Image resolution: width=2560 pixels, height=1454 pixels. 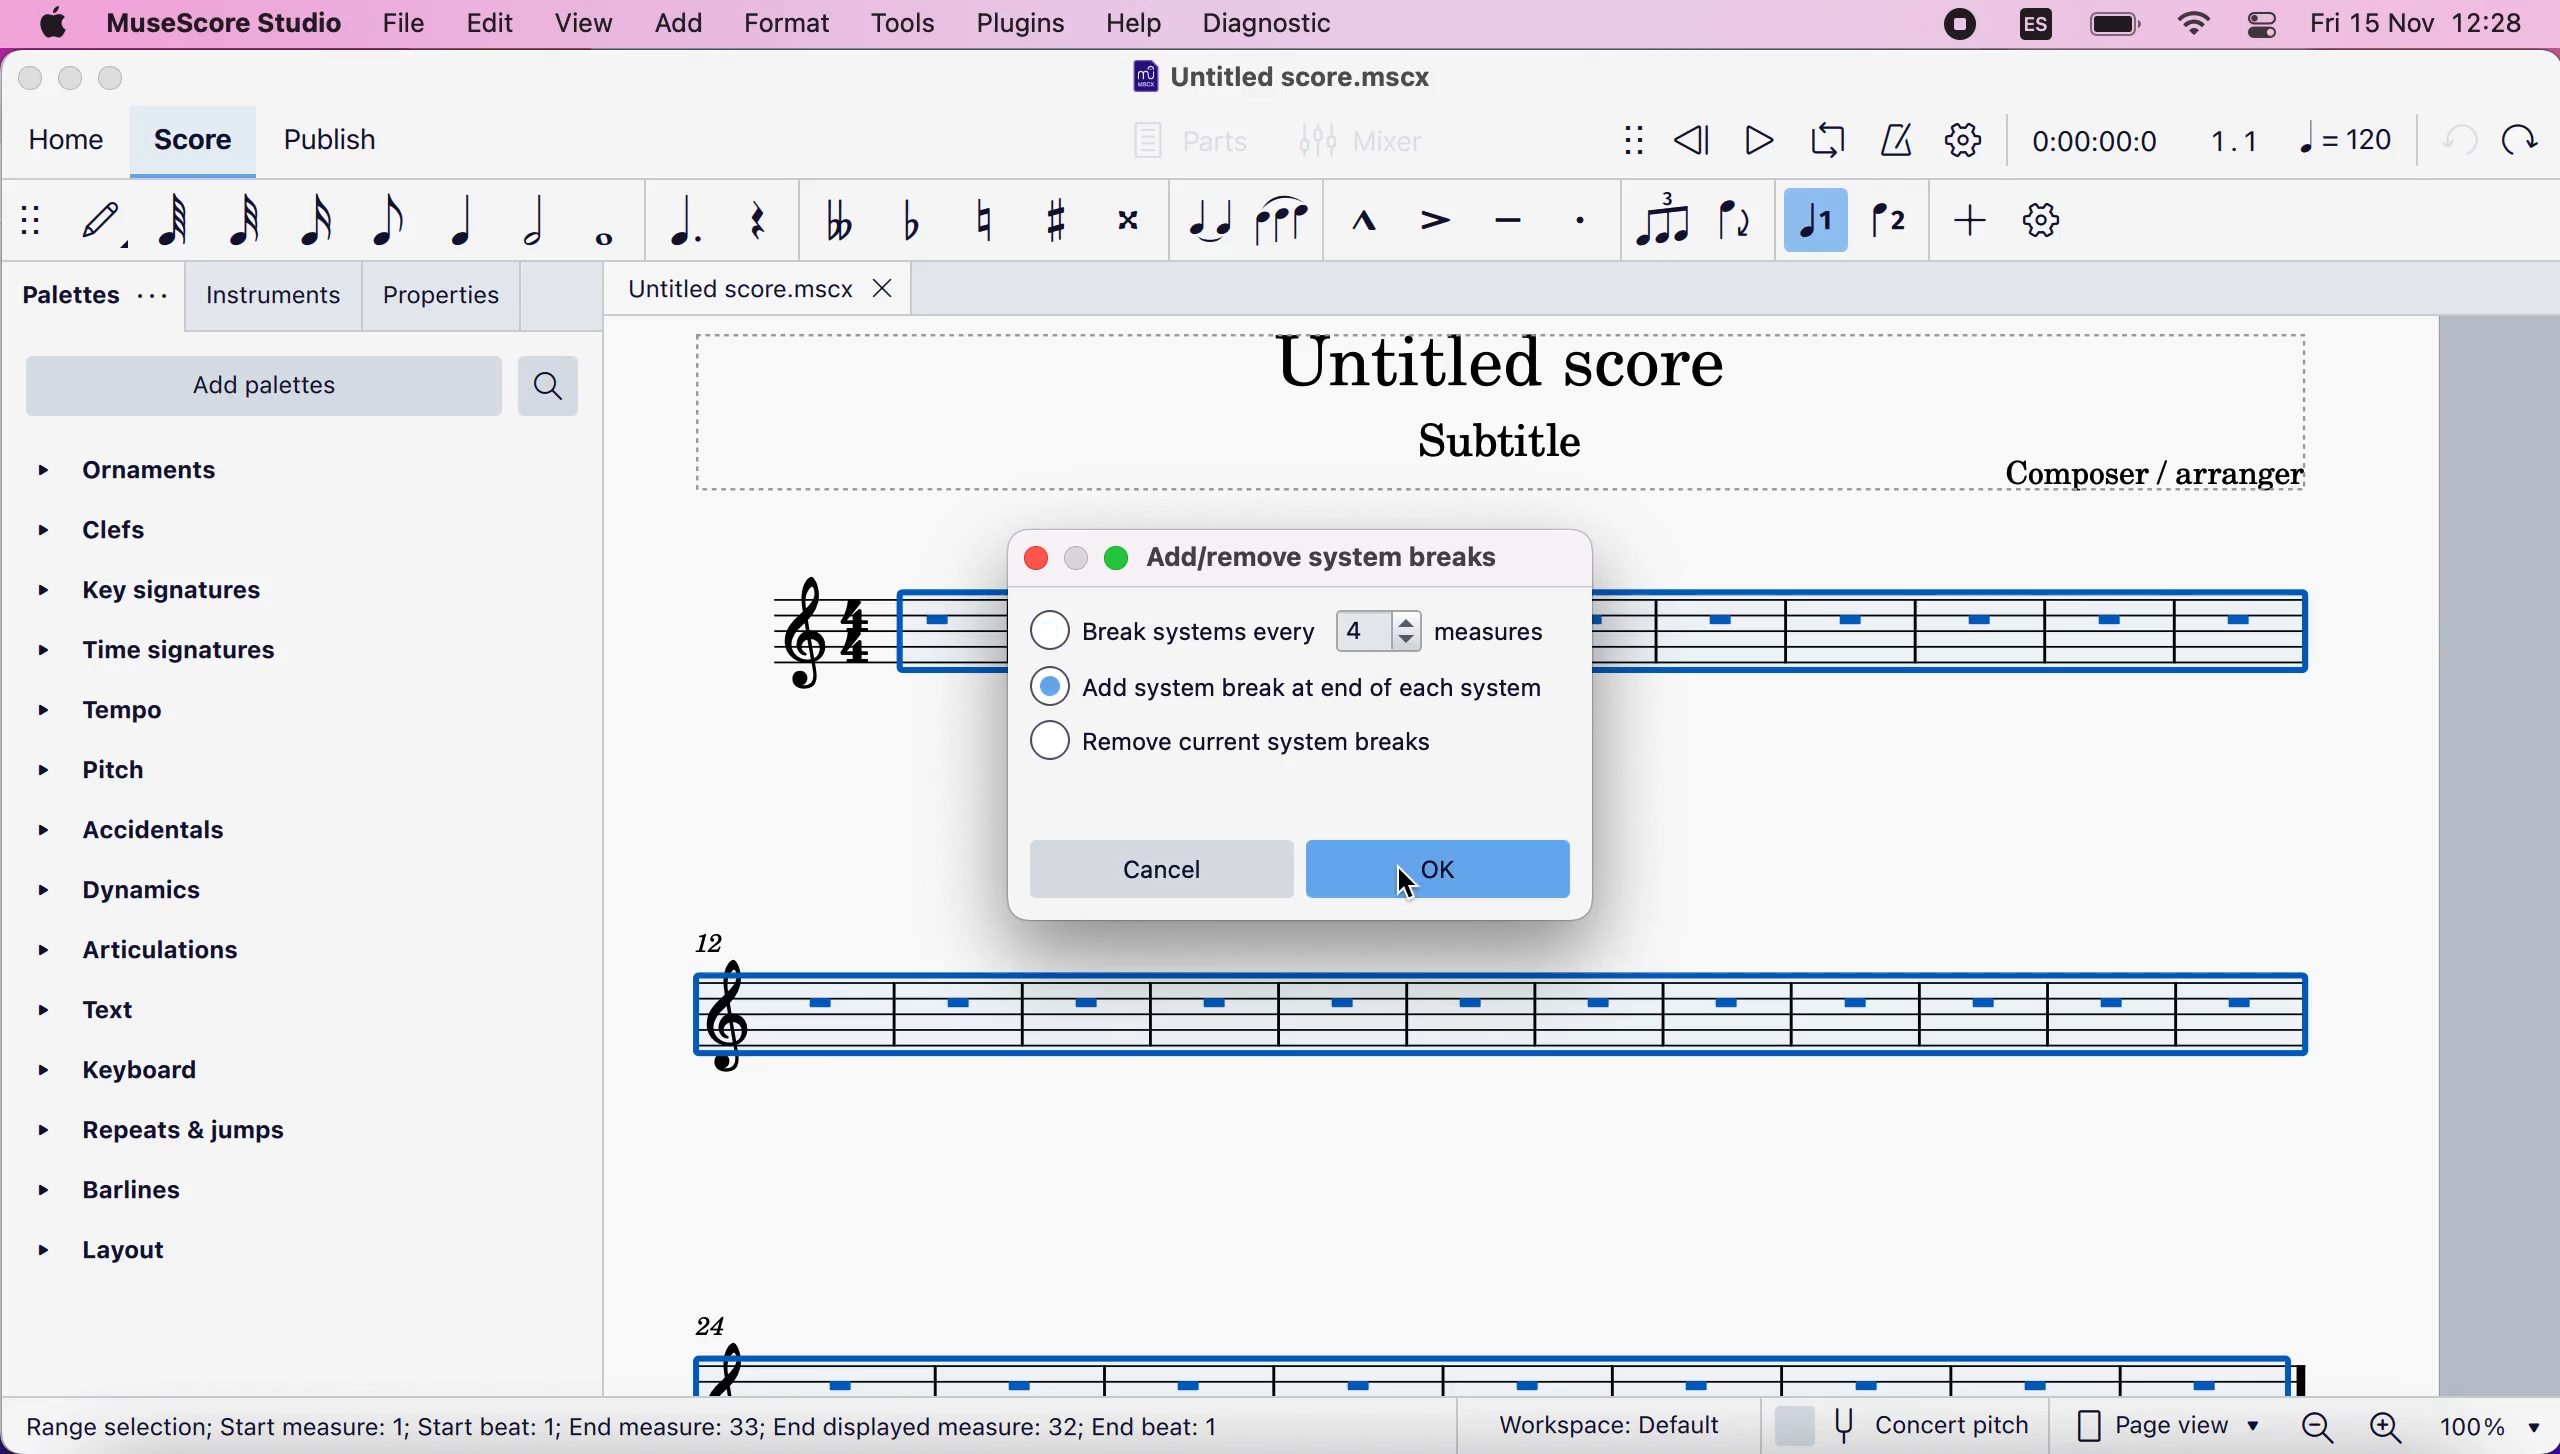 I want to click on mixer, so click(x=1363, y=143).